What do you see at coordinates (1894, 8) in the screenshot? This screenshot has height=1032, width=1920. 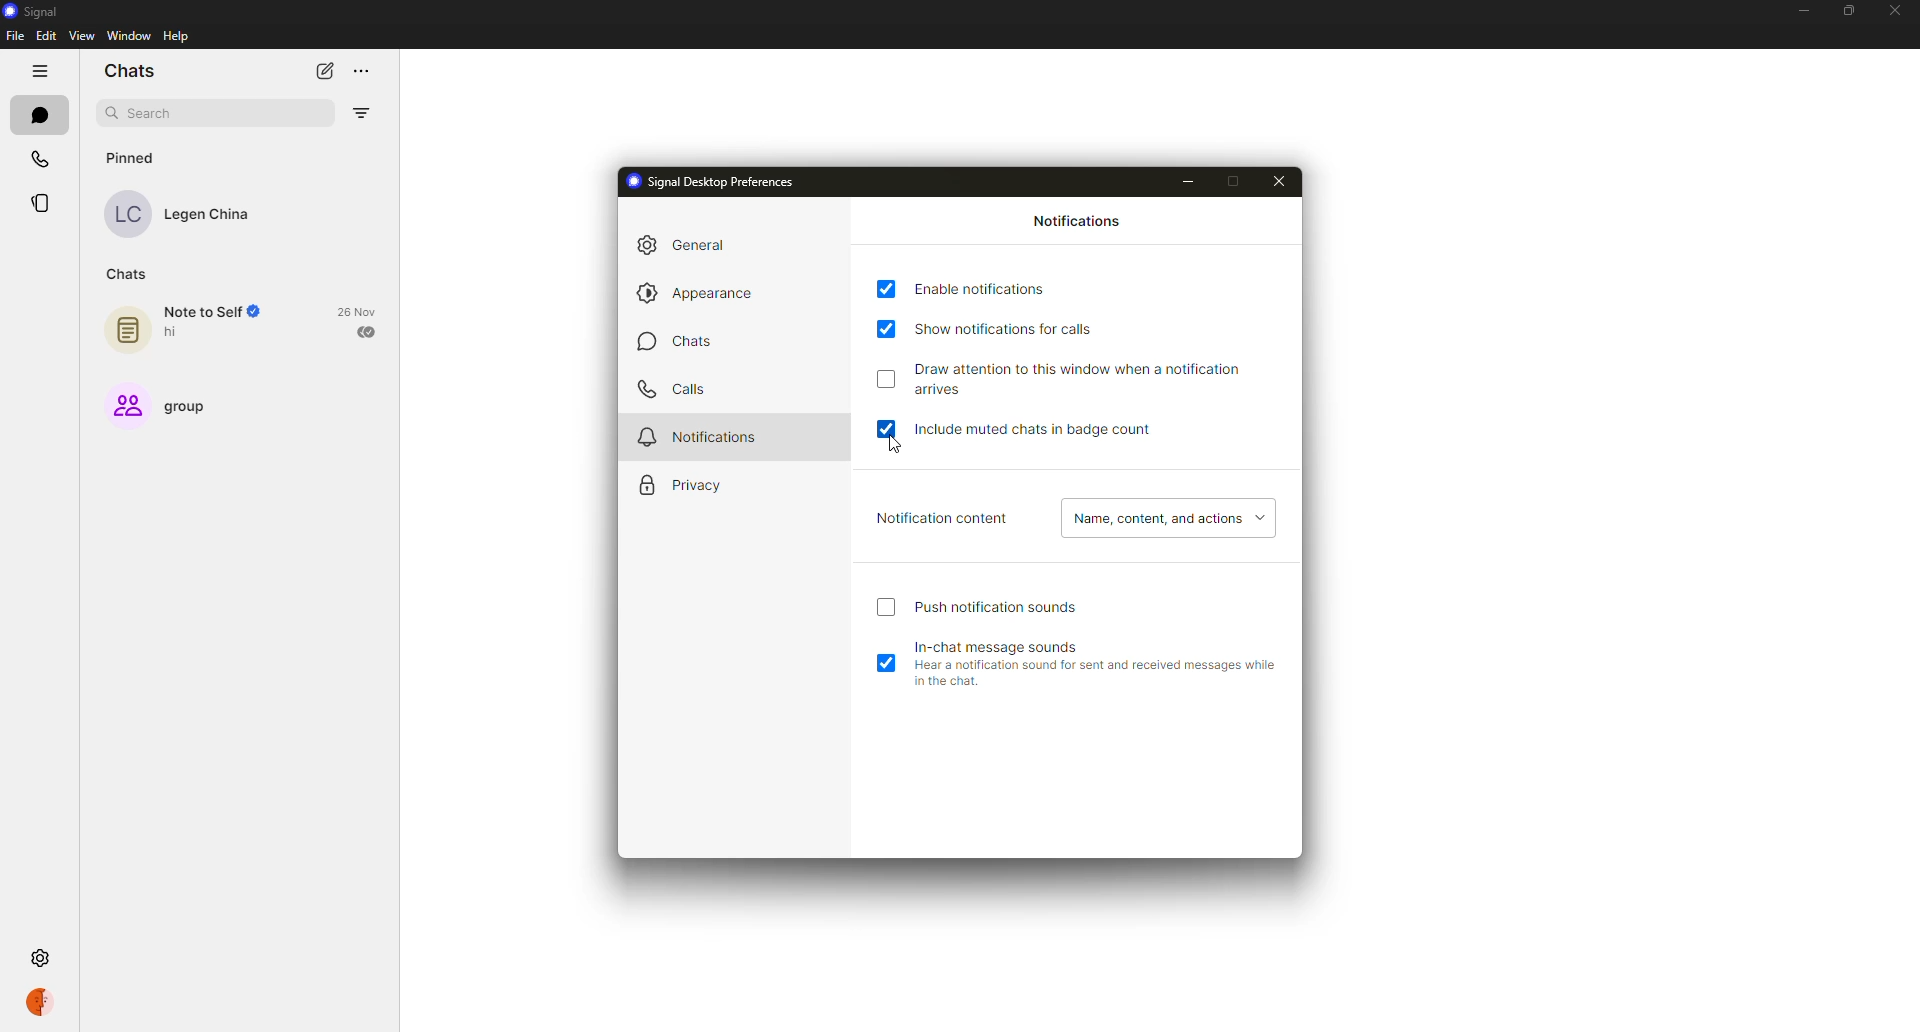 I see `close` at bounding box center [1894, 8].